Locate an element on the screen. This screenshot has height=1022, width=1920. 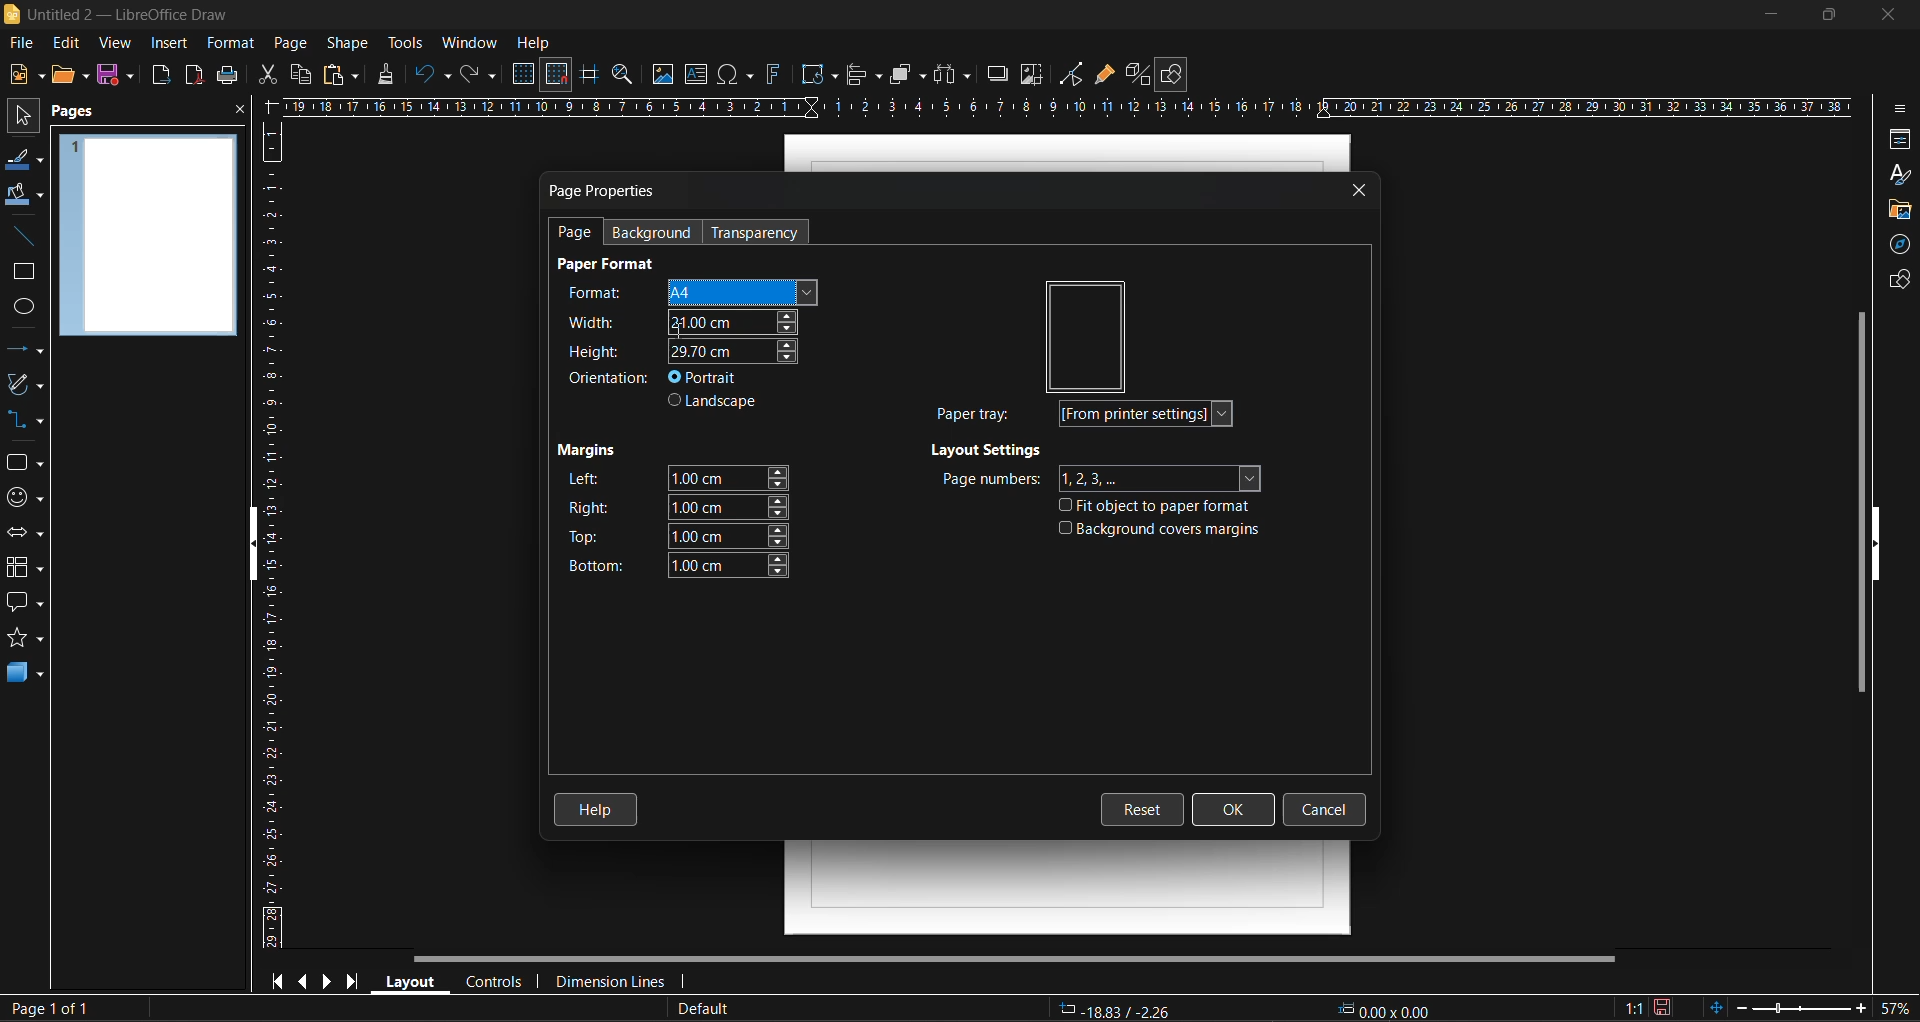
zoom factor is located at coordinates (1894, 1009).